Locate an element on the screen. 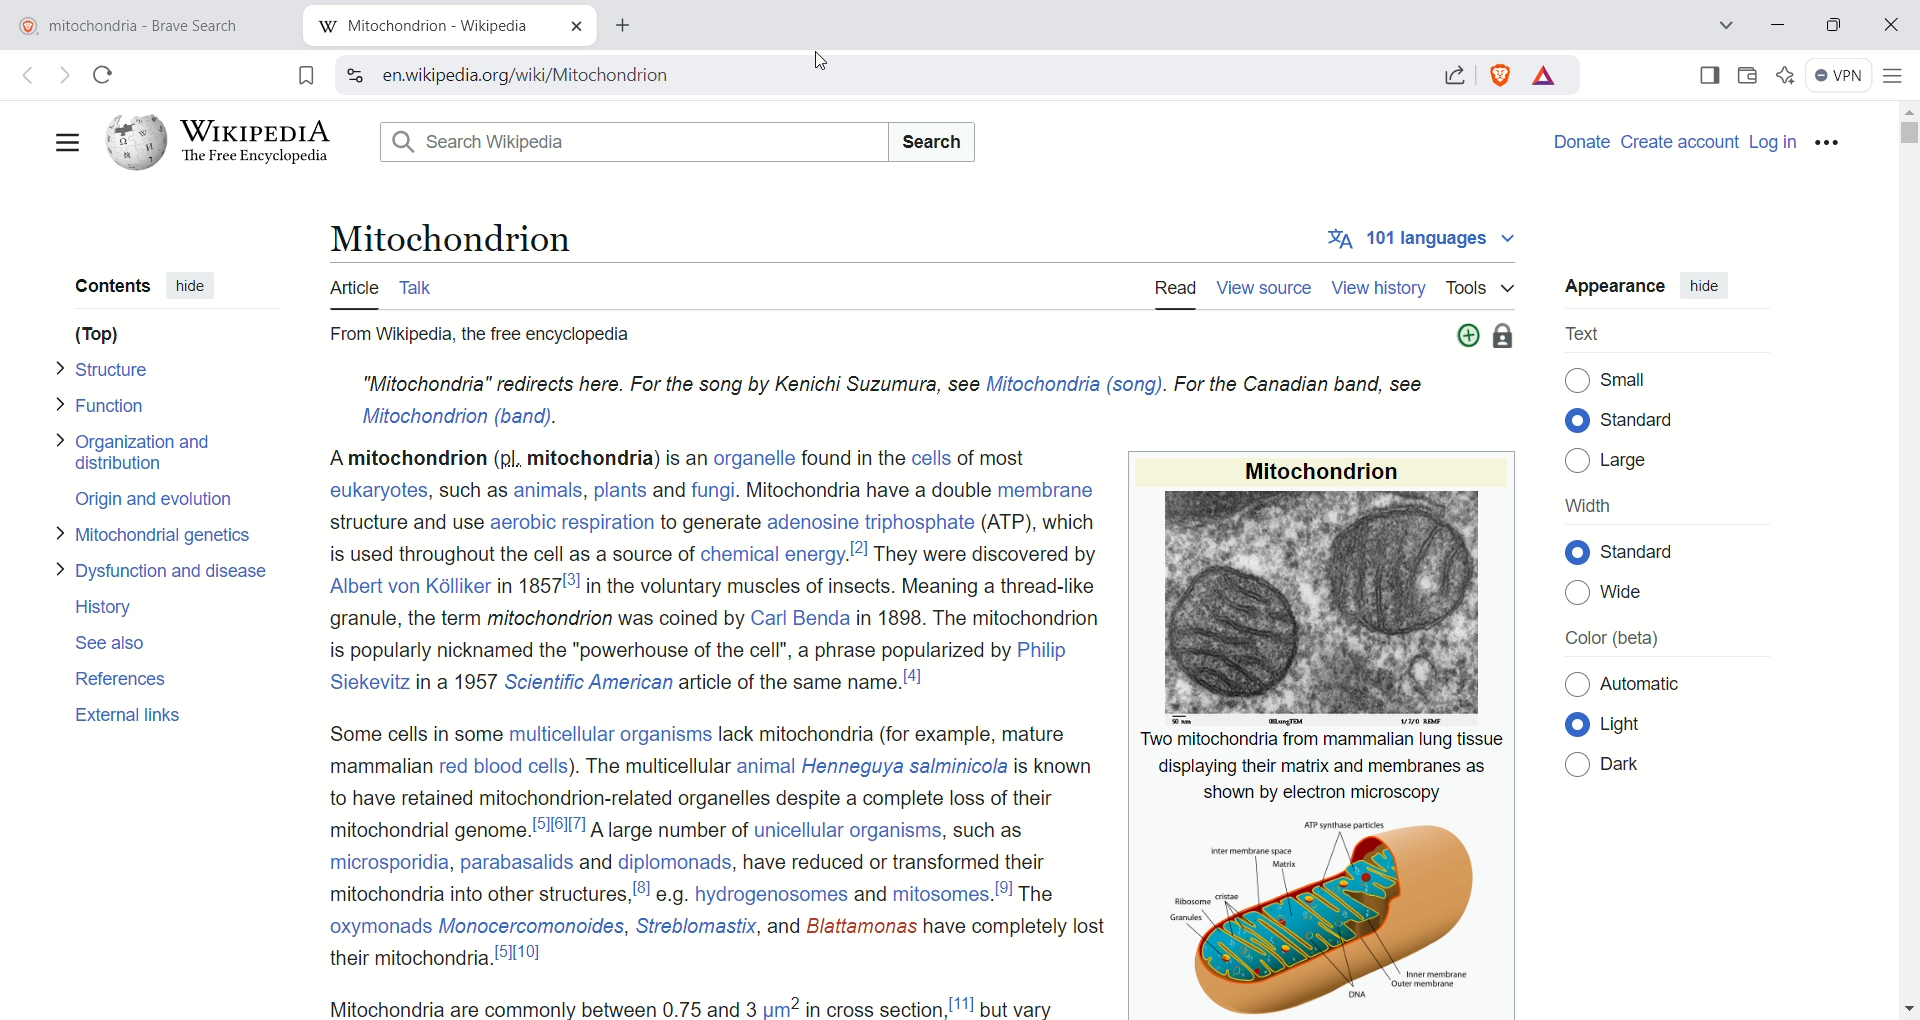 The width and height of the screenshot is (1920, 1020). > Function is located at coordinates (104, 406).